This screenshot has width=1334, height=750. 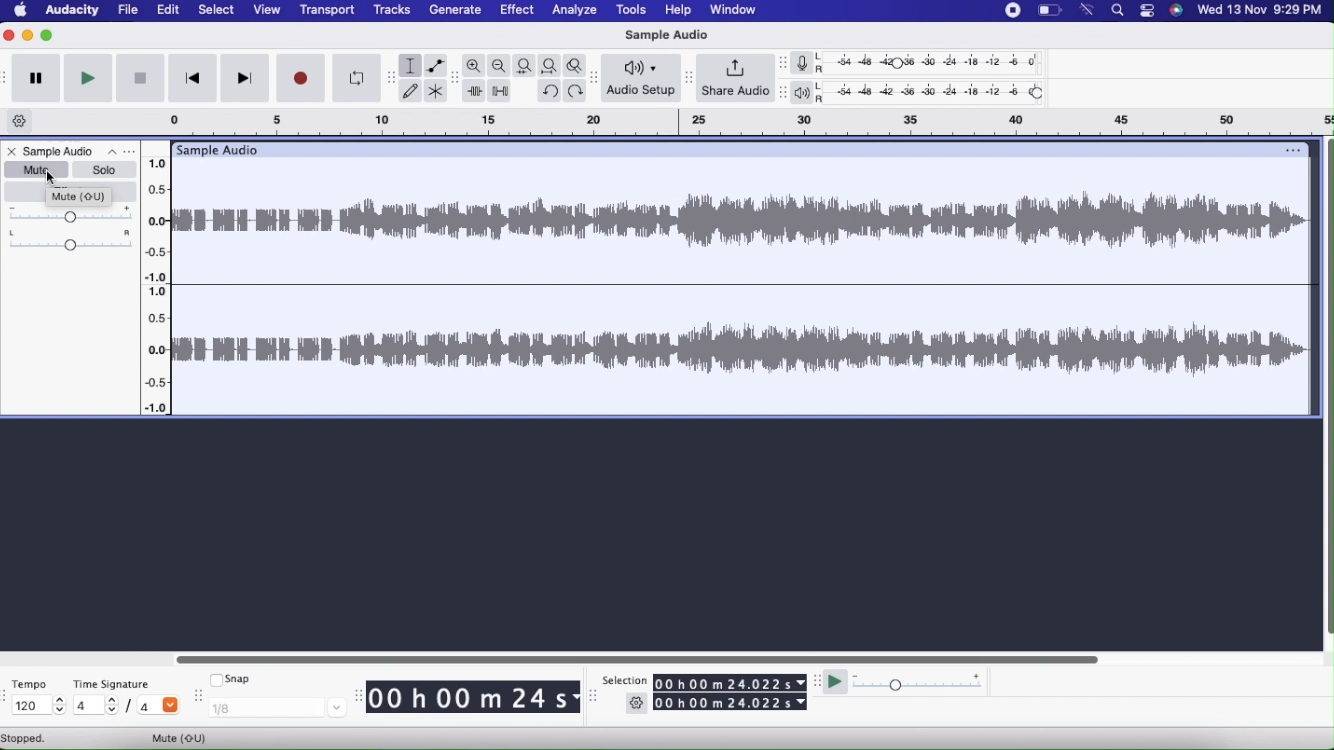 I want to click on Recoed, so click(x=1011, y=11).